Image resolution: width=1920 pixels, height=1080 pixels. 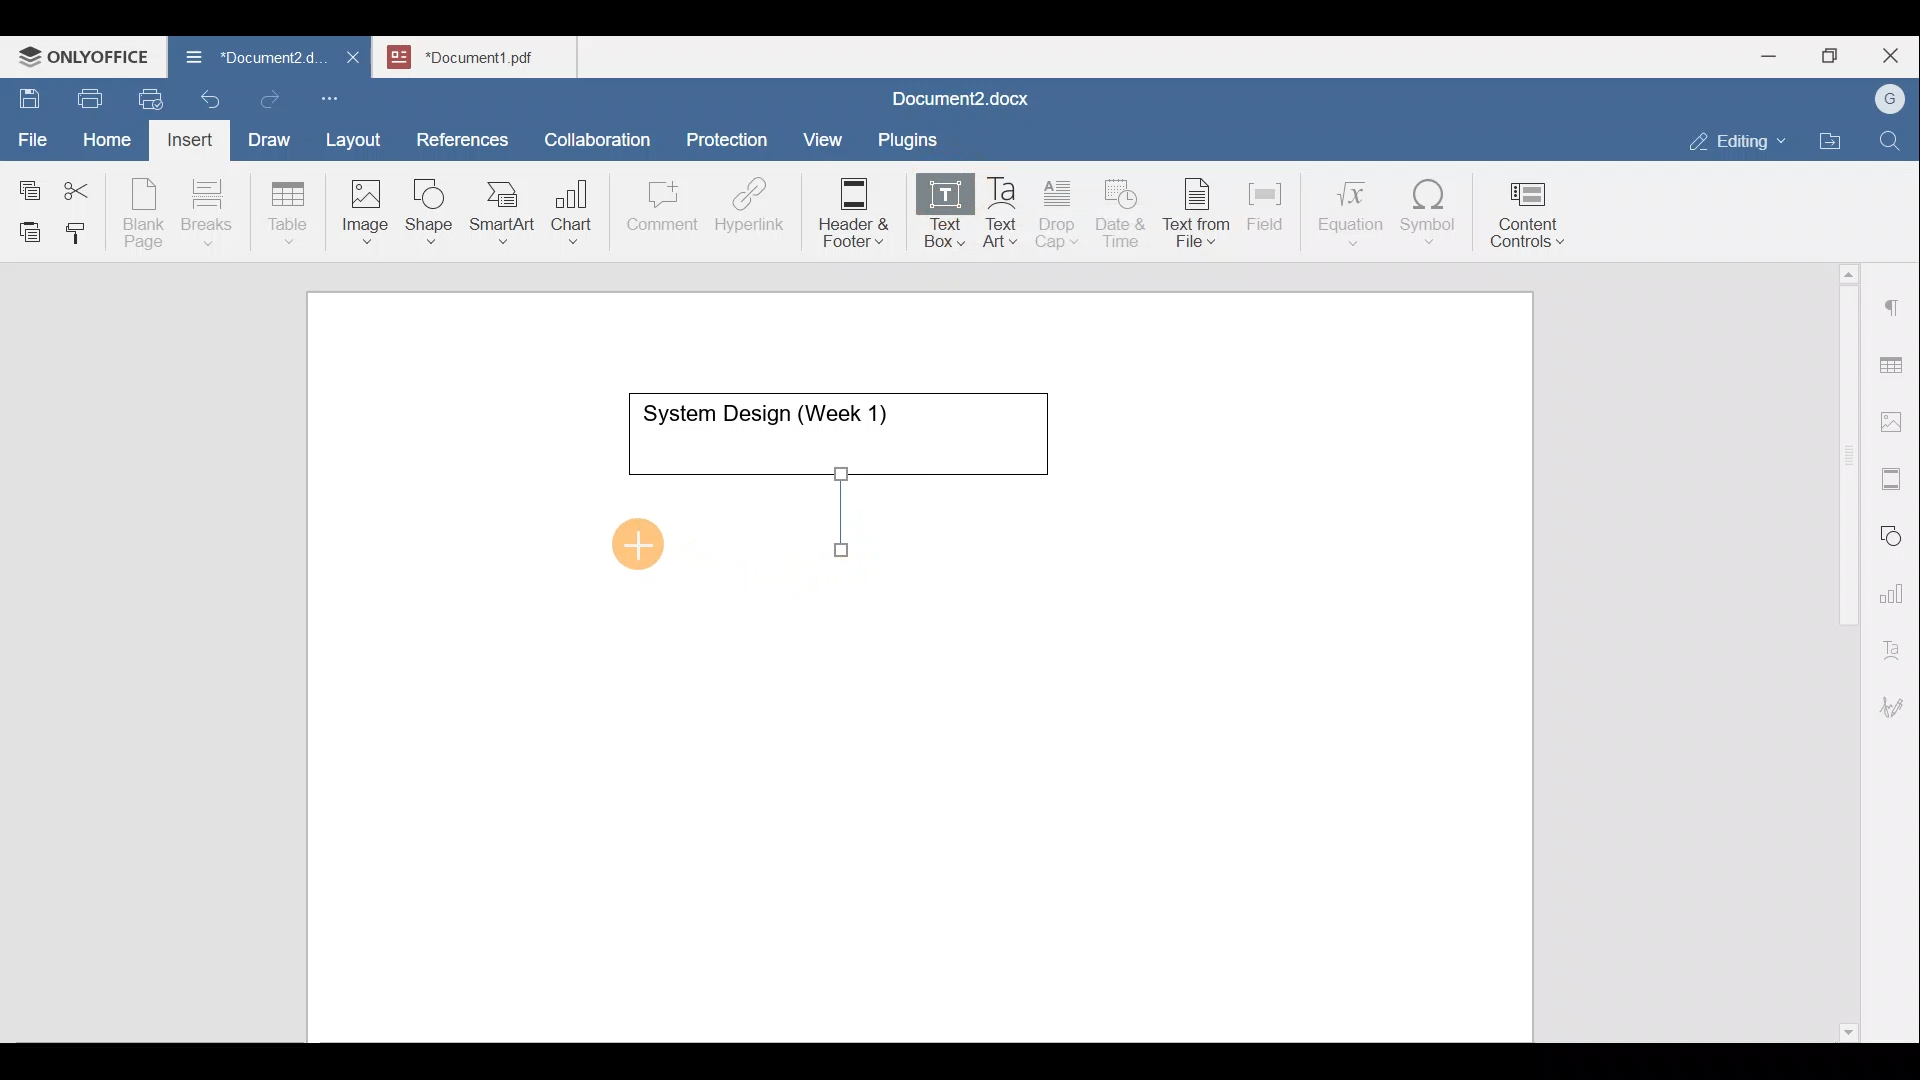 I want to click on Protection, so click(x=733, y=137).